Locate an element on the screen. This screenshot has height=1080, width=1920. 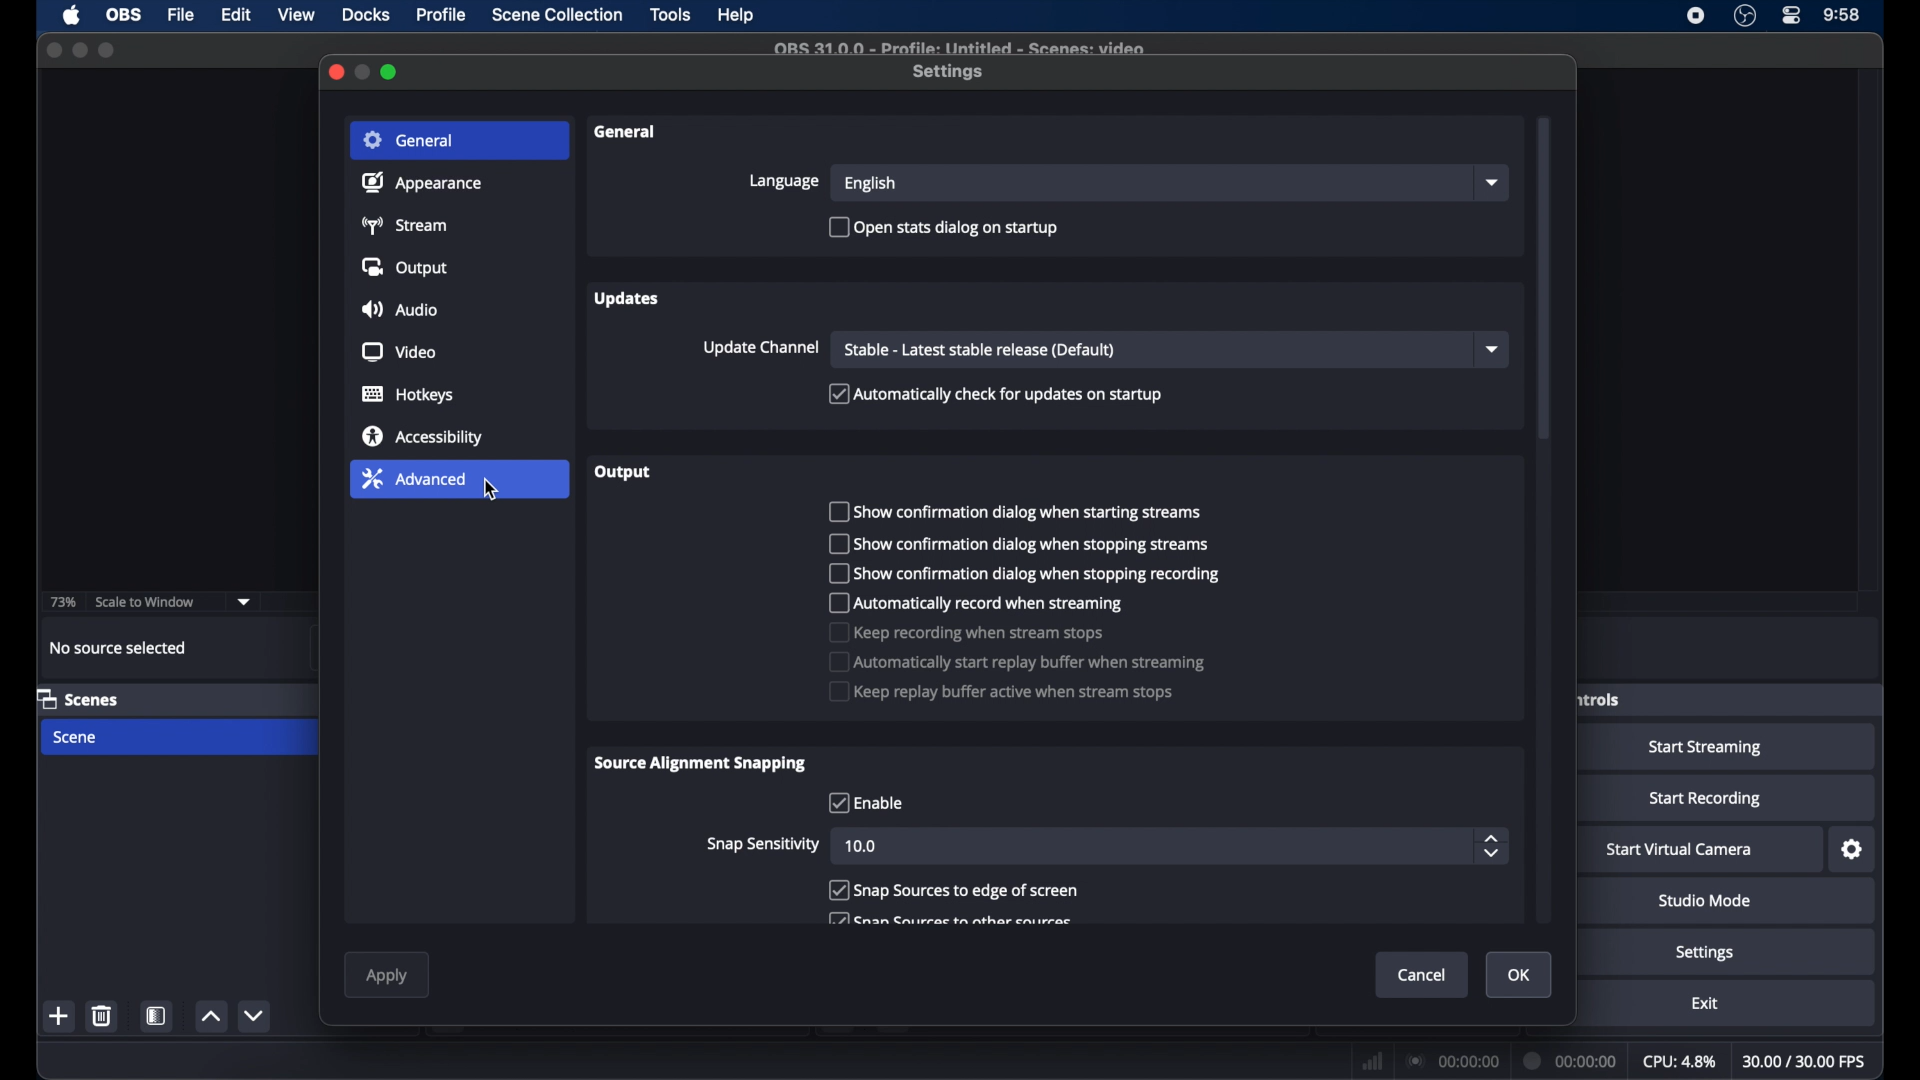
advanced is located at coordinates (414, 478).